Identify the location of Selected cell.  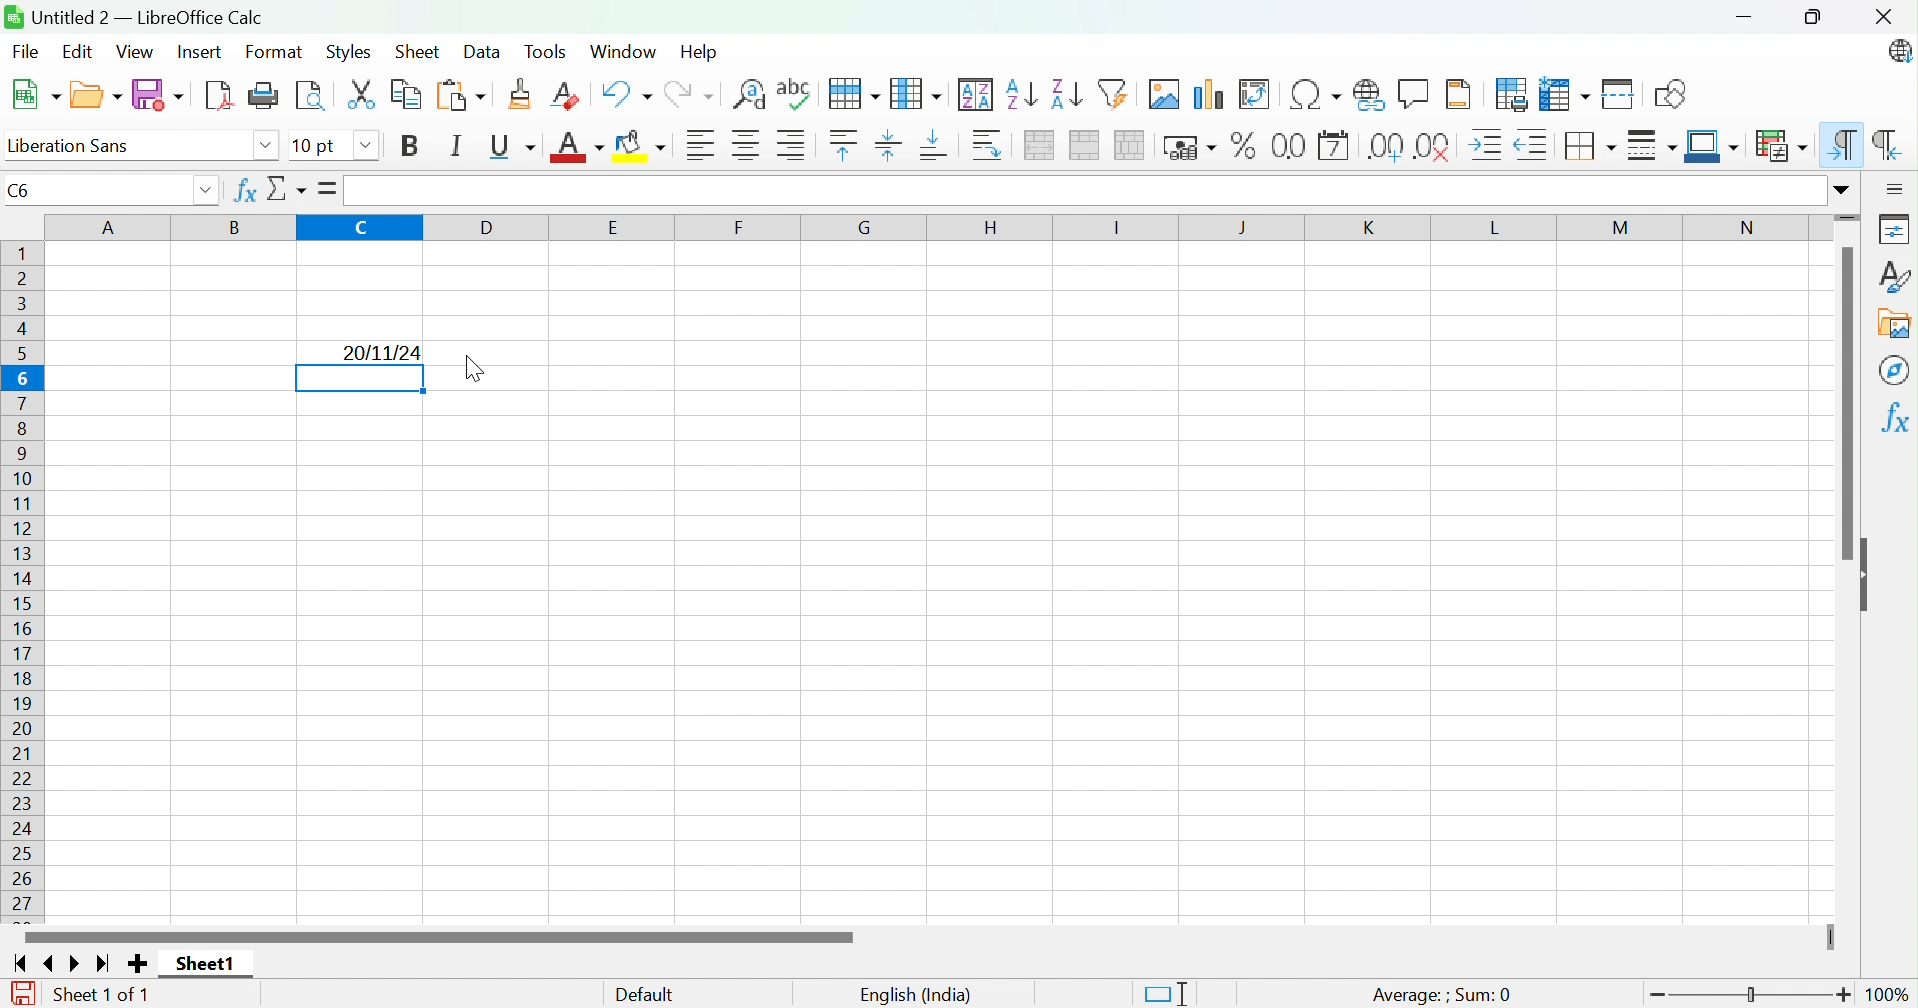
(361, 379).